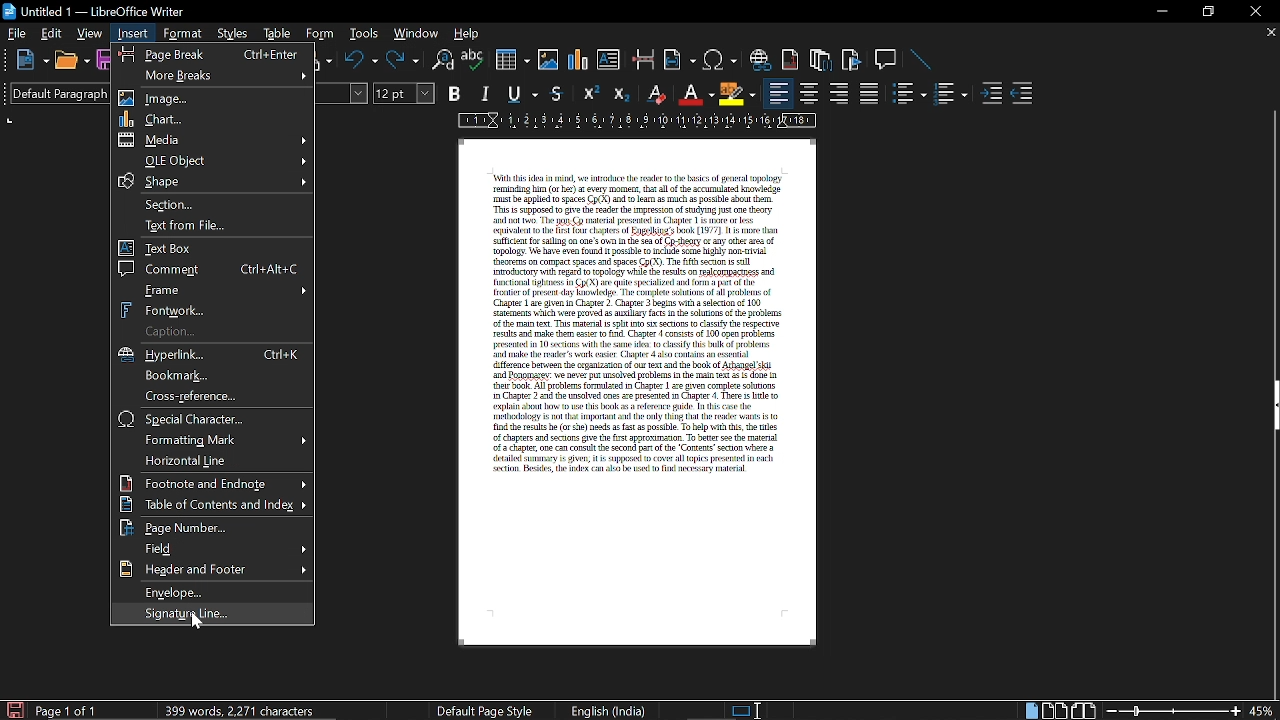 The width and height of the screenshot is (1280, 720). I want to click on chart, so click(215, 117).